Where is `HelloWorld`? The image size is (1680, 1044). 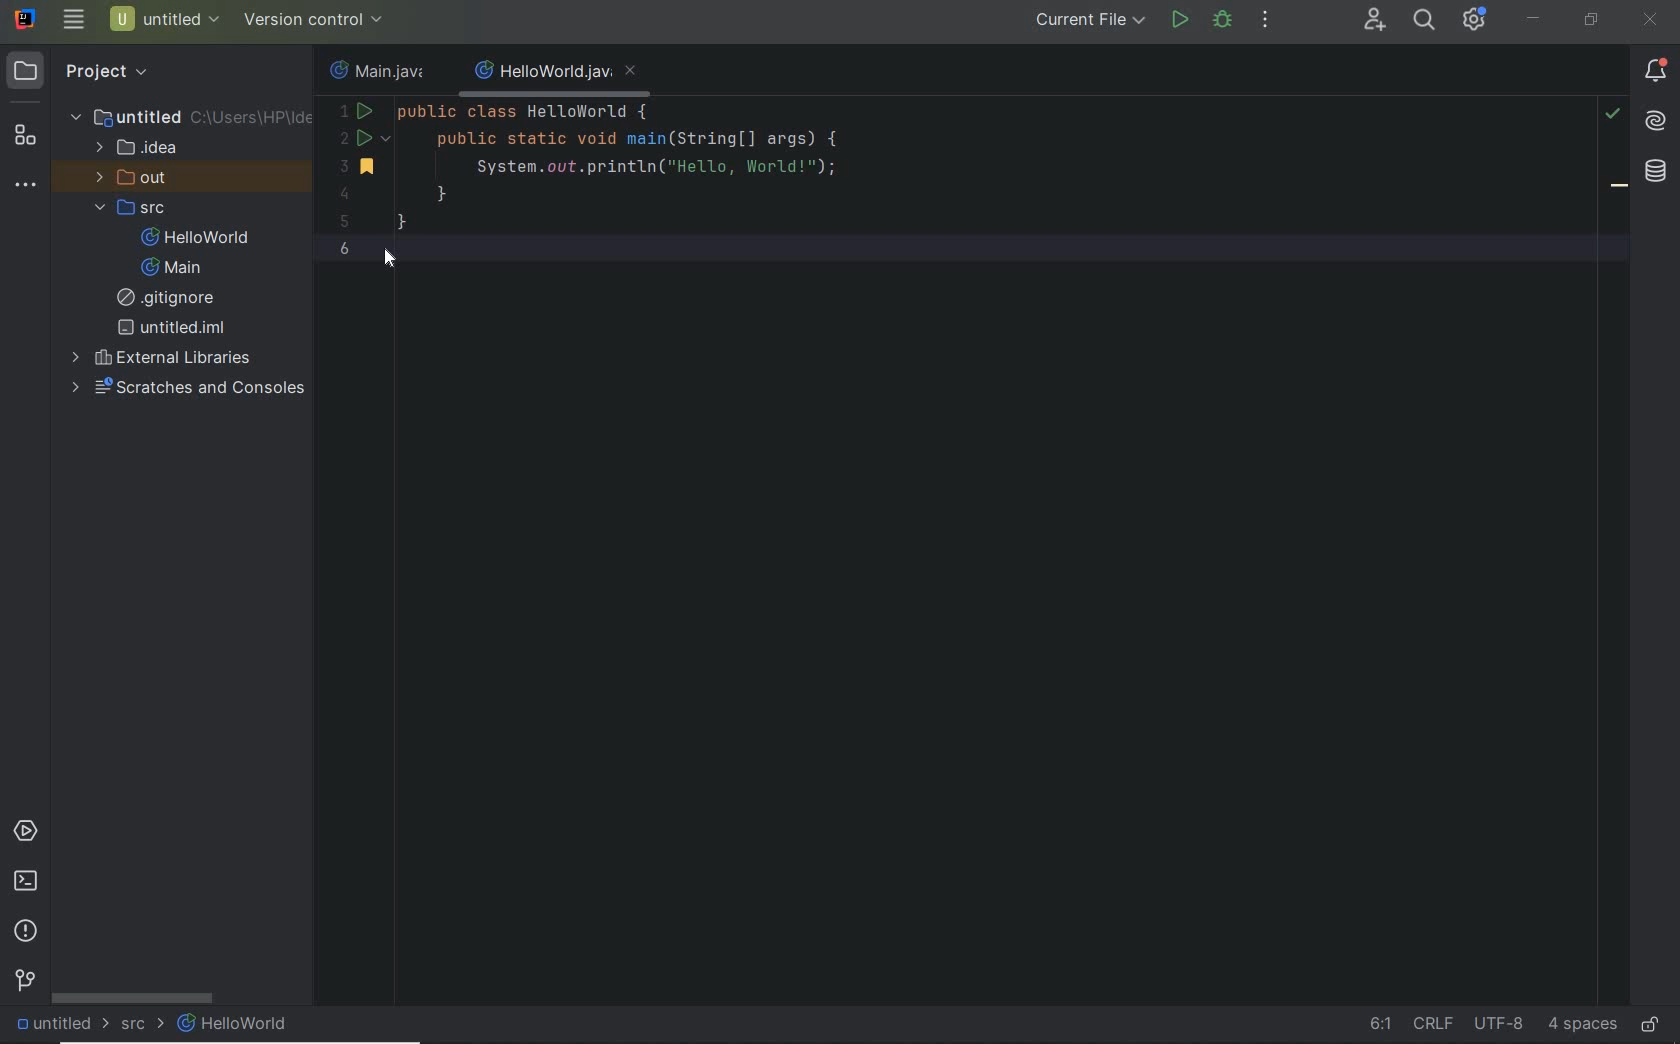 HelloWorld is located at coordinates (235, 1024).